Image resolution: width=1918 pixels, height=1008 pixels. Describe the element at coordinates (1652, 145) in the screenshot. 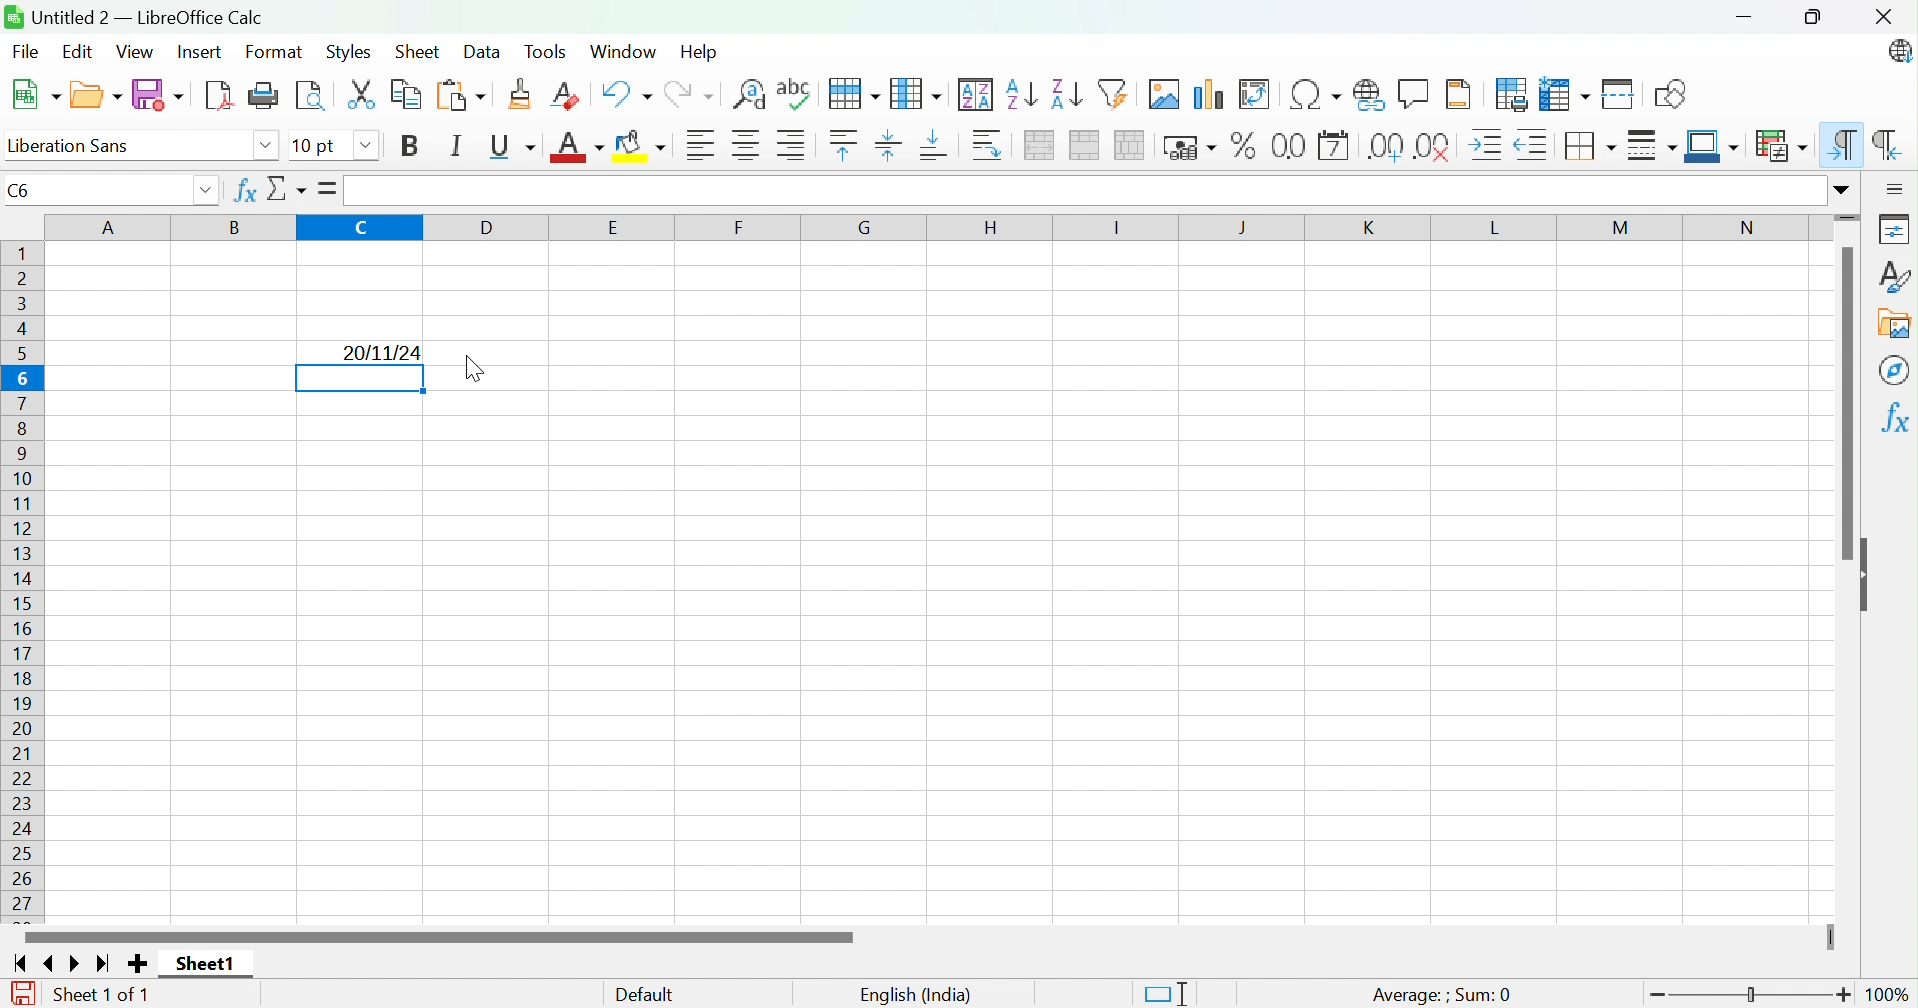

I see `Border style` at that location.